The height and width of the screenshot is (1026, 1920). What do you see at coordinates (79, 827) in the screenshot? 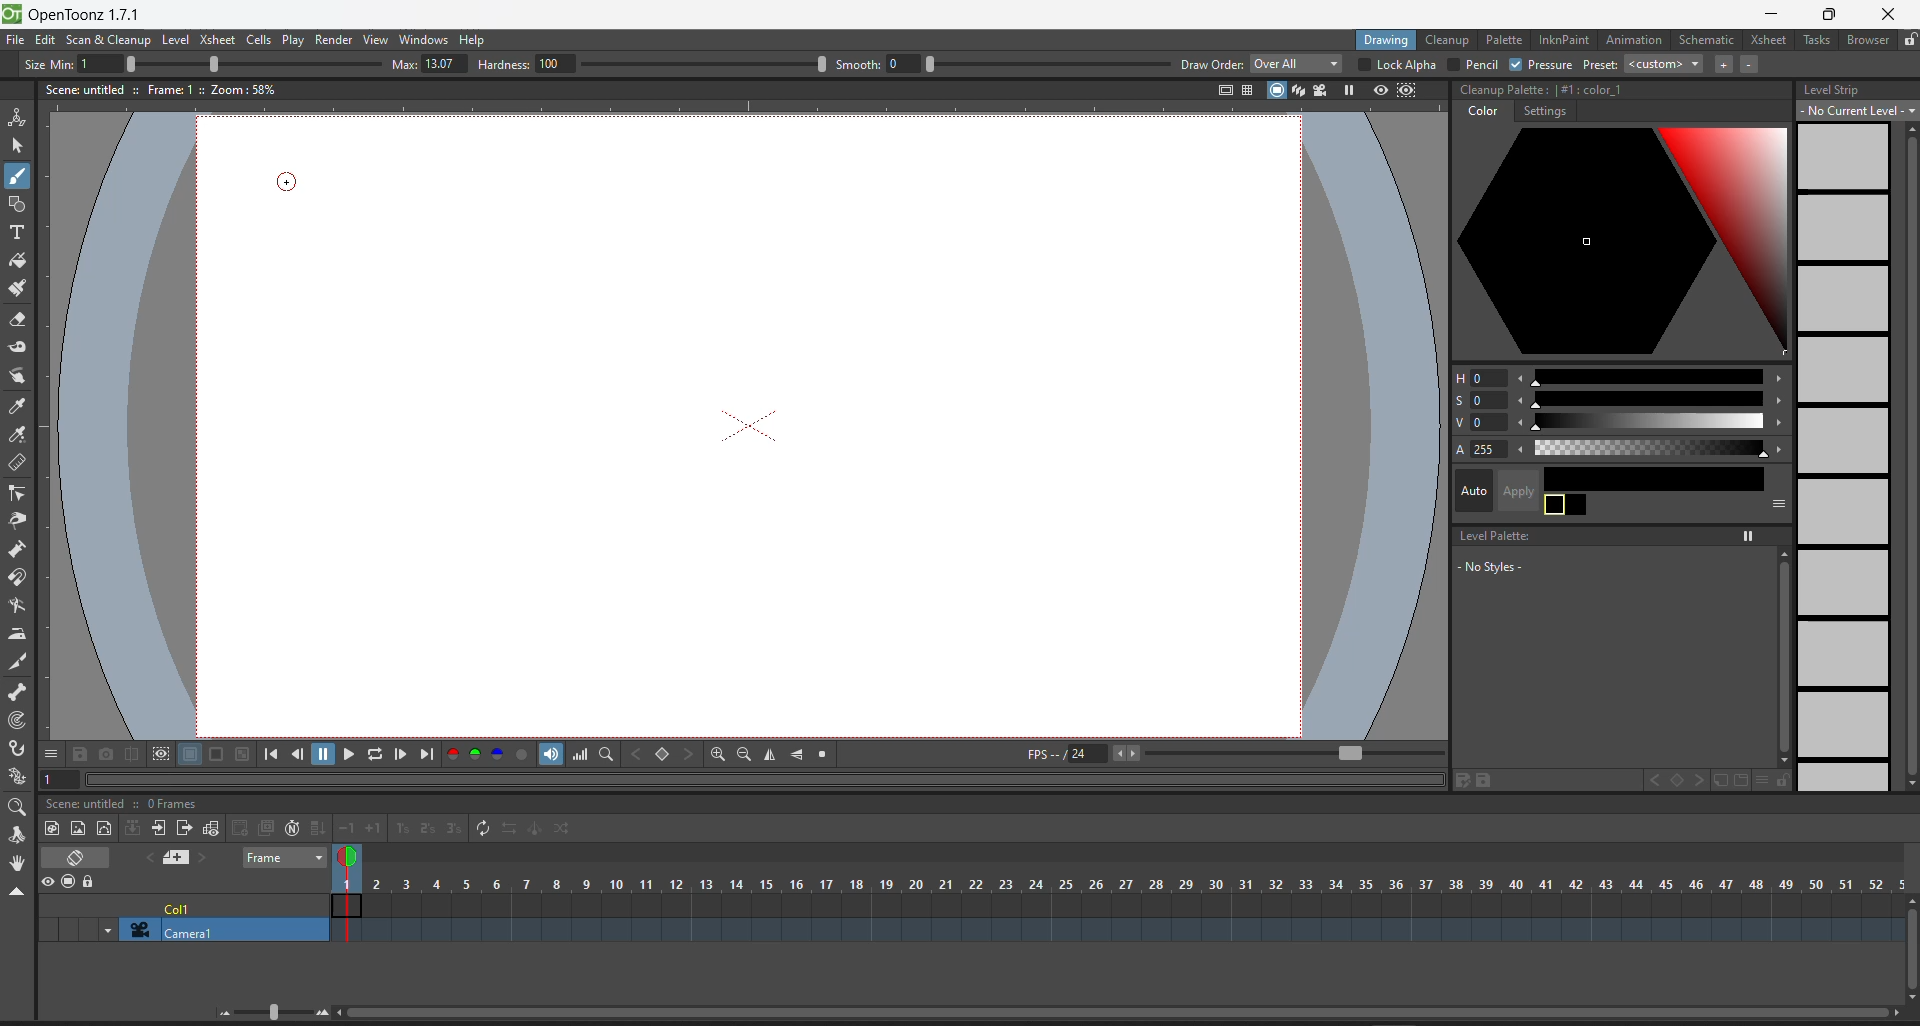
I see `new raster level` at bounding box center [79, 827].